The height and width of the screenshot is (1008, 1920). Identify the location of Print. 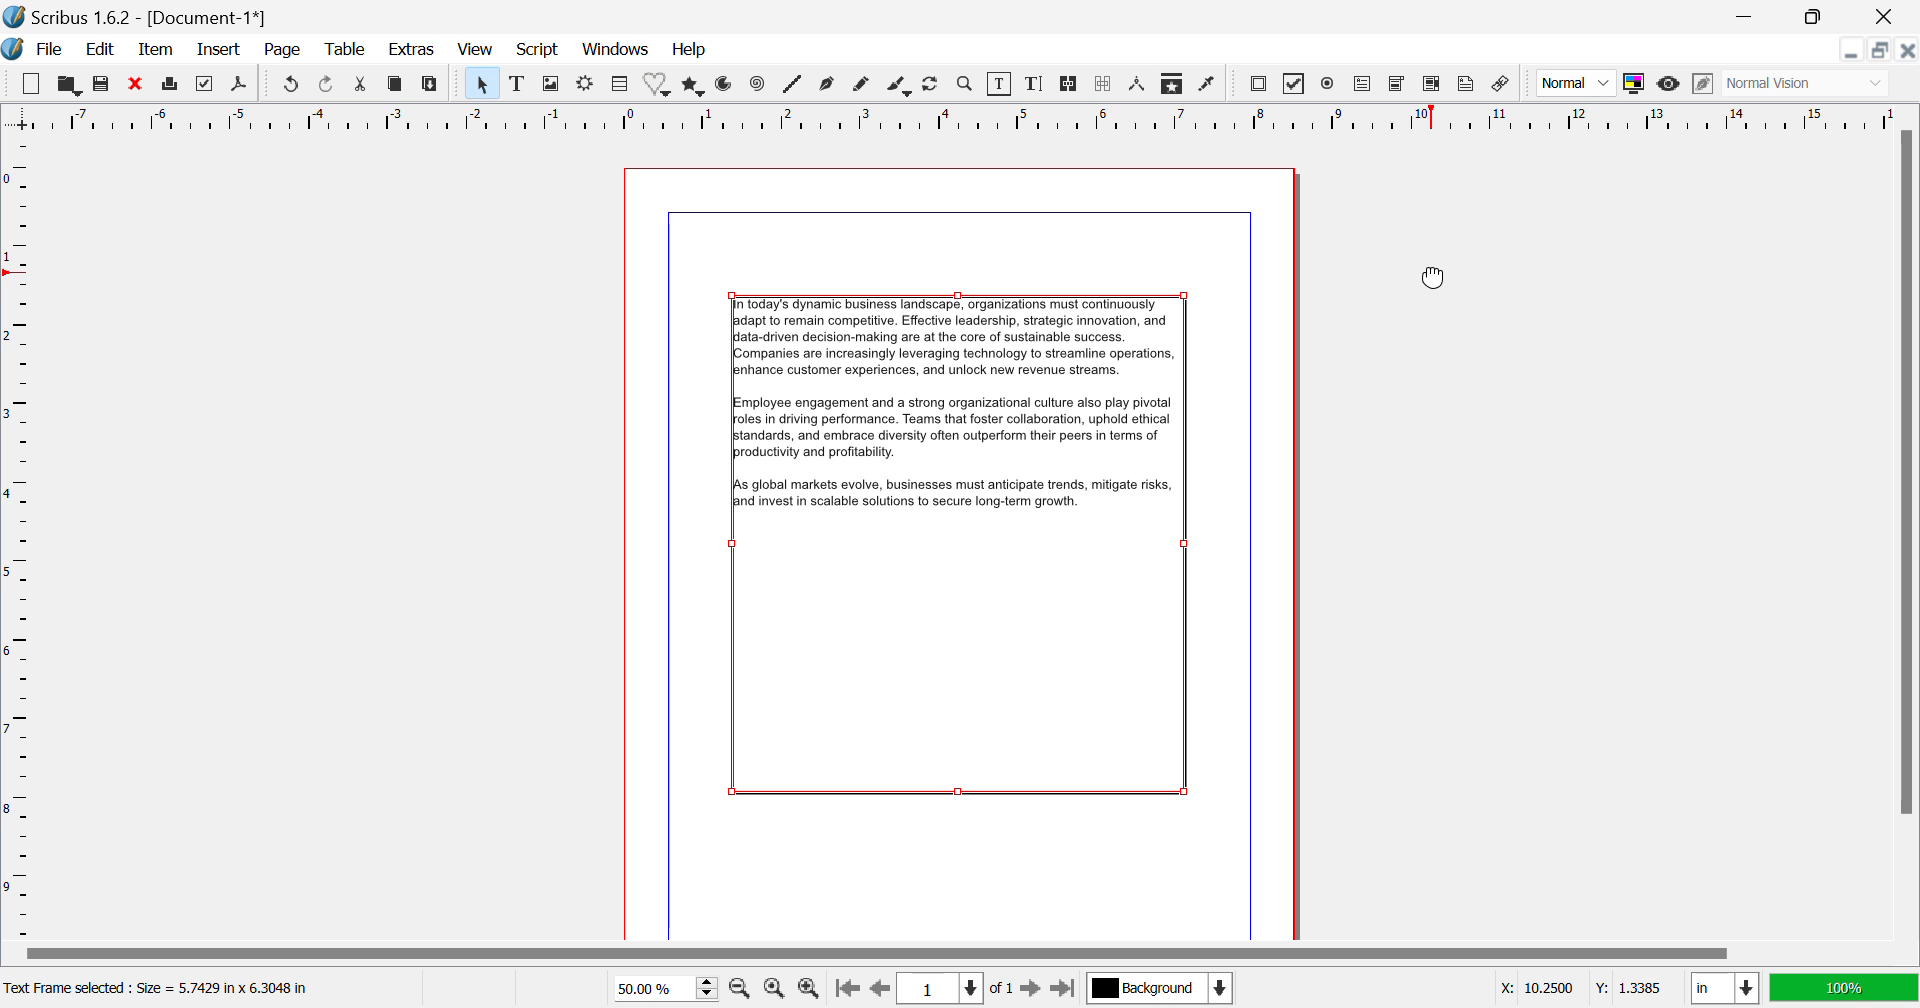
(173, 85).